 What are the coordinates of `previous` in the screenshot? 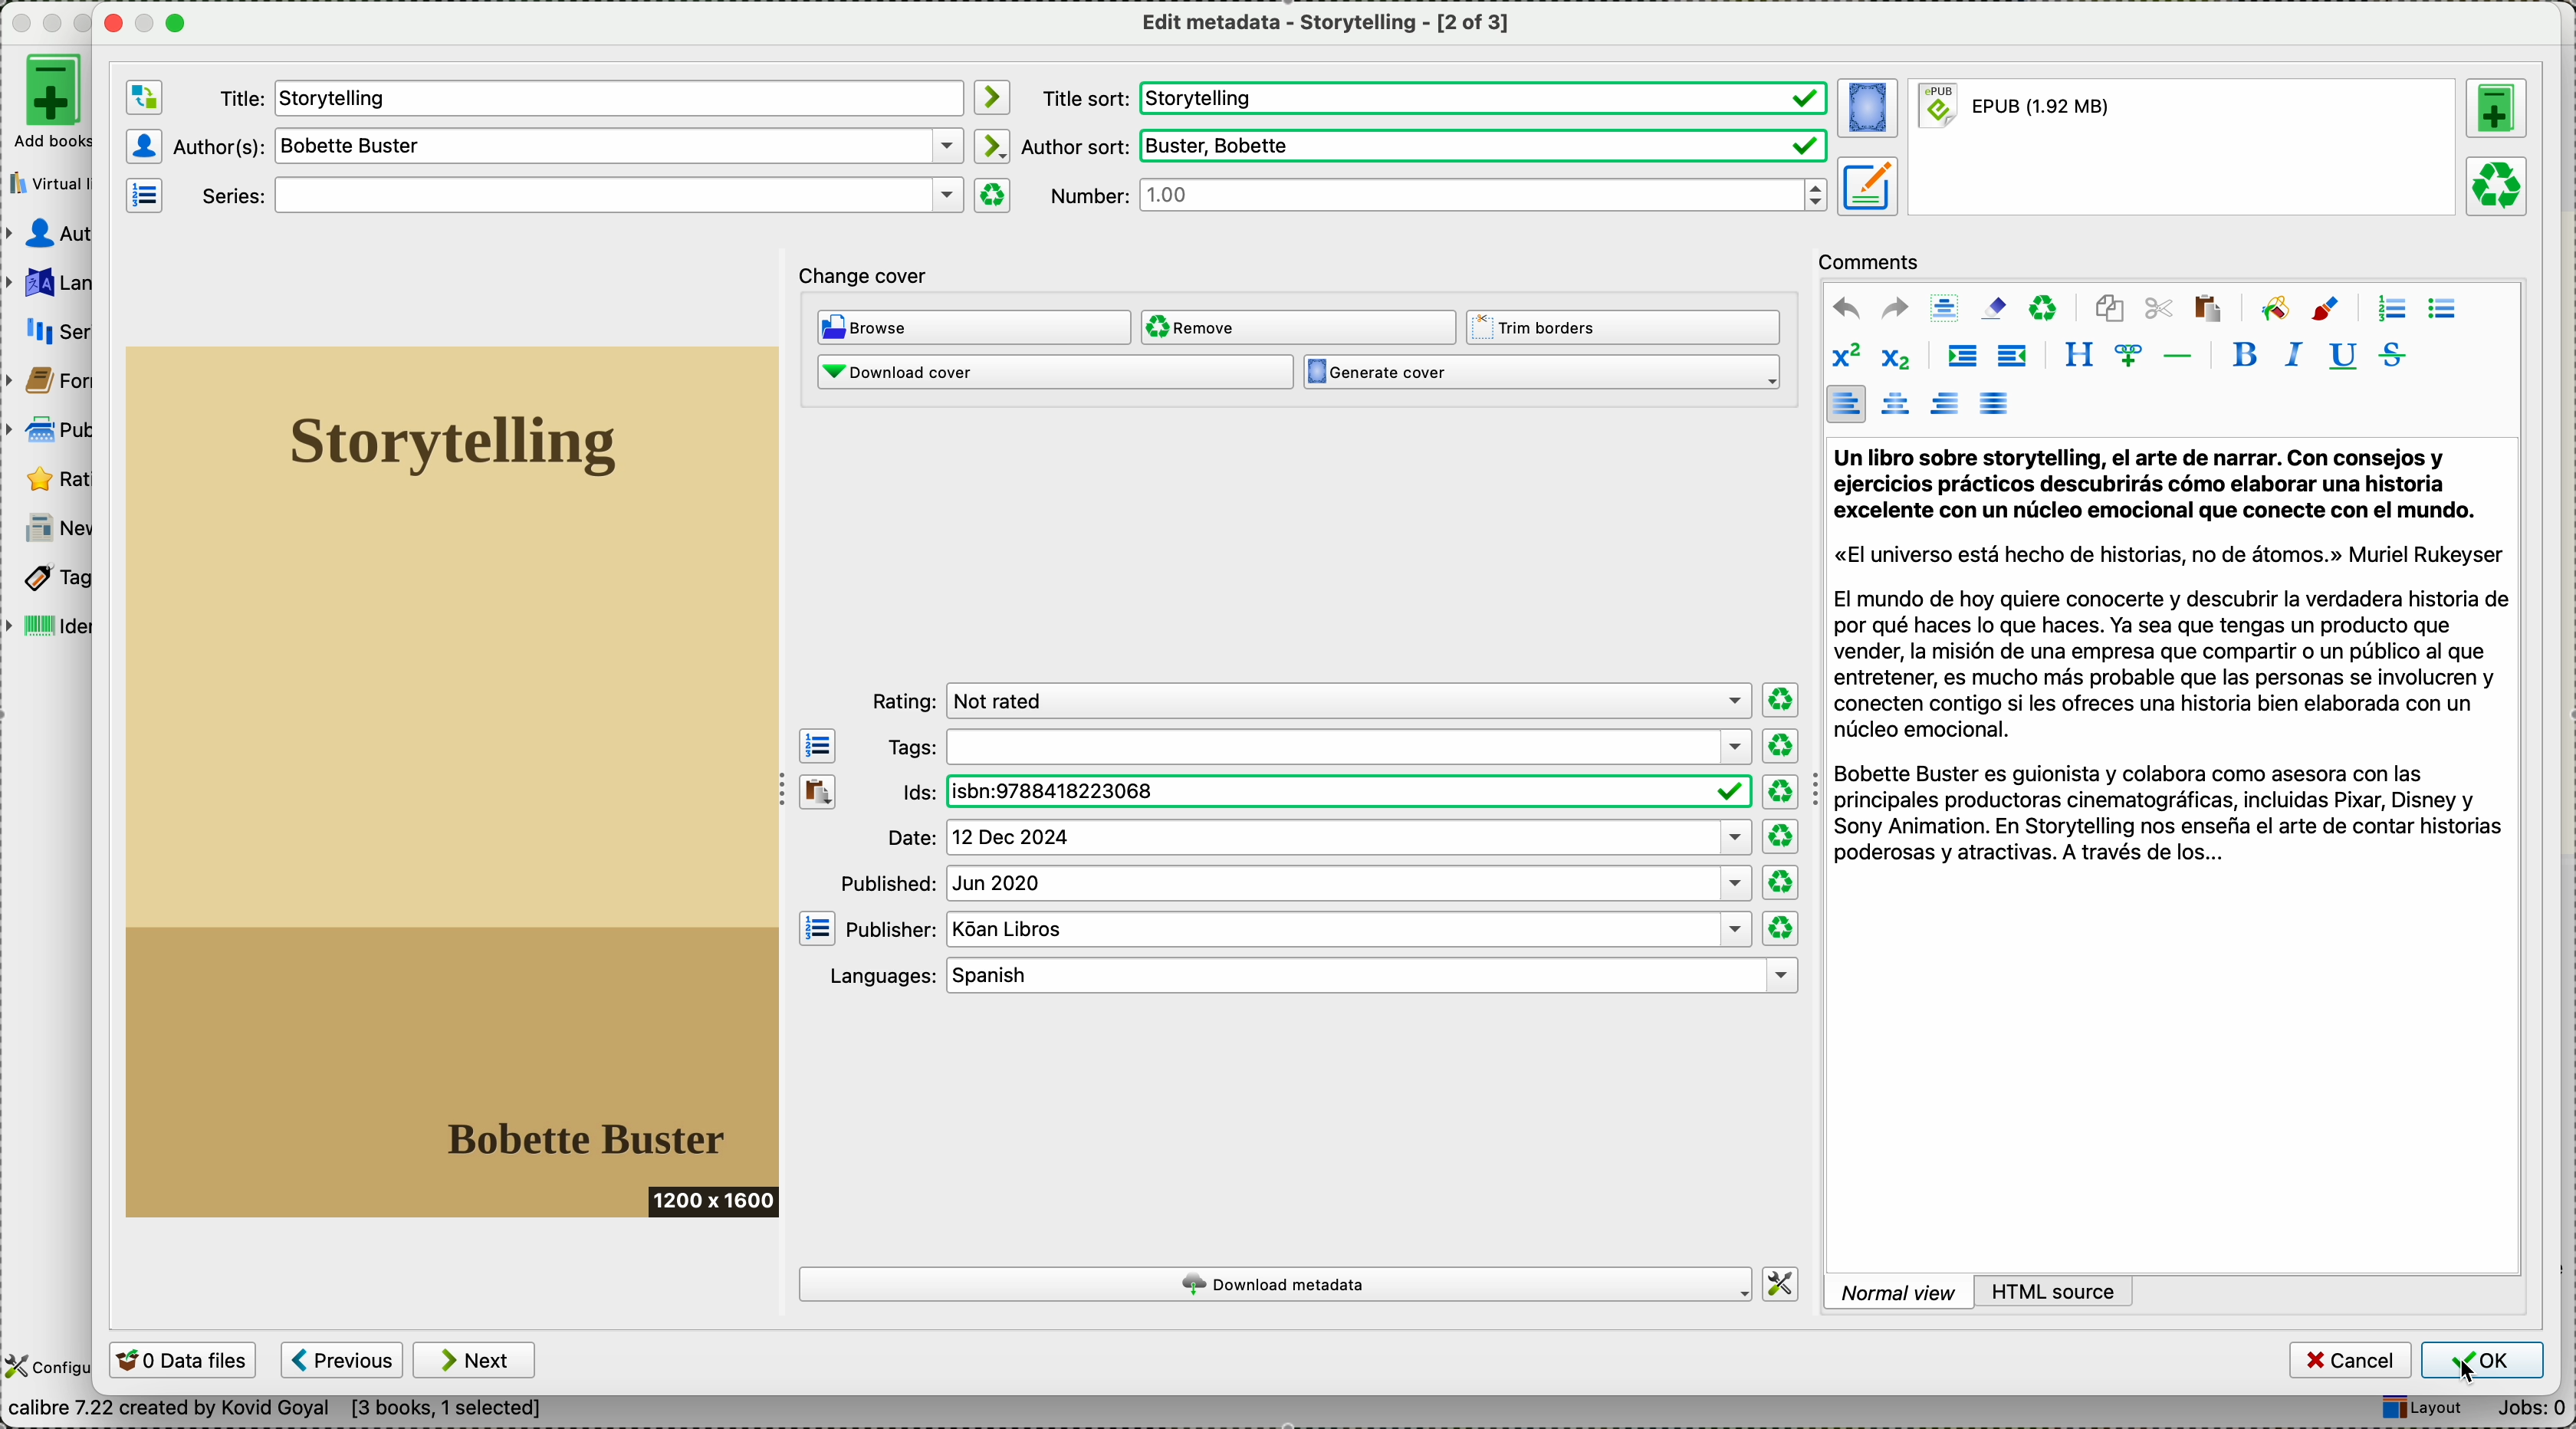 It's located at (343, 1359).